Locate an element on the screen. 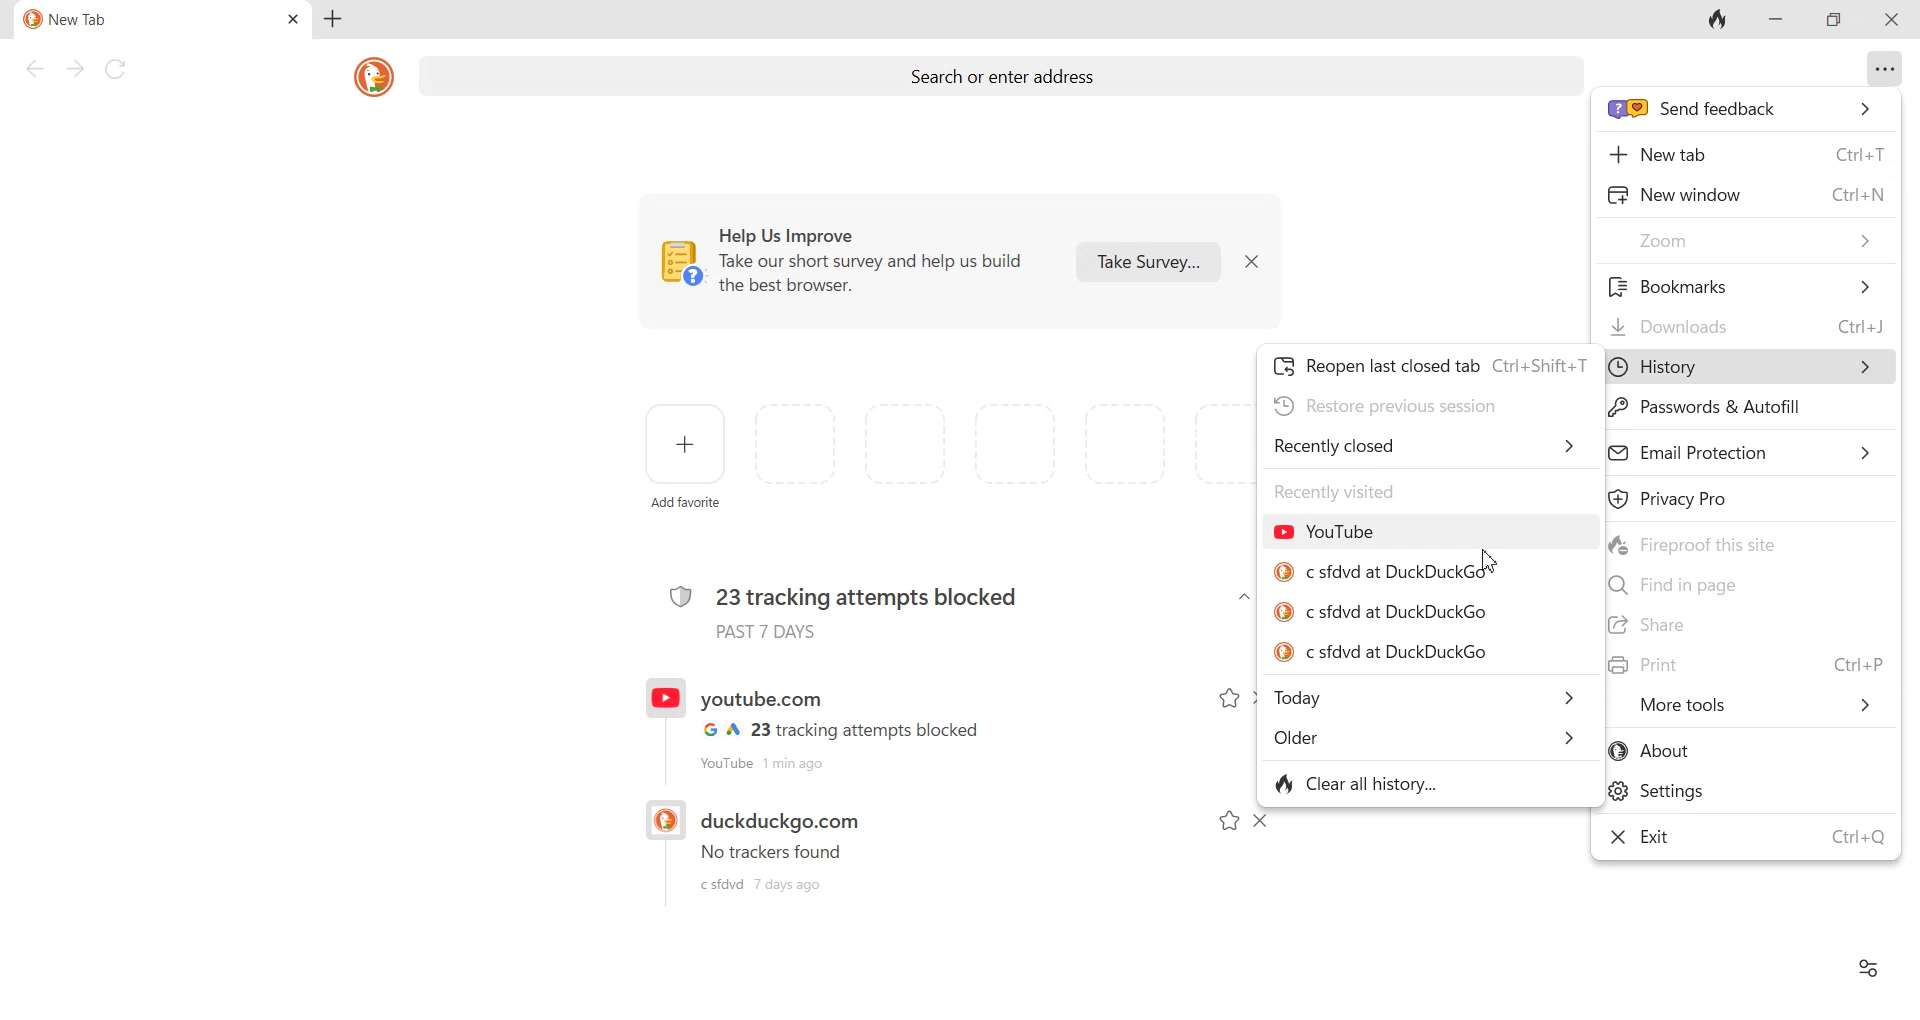  Forward is located at coordinates (72, 69).